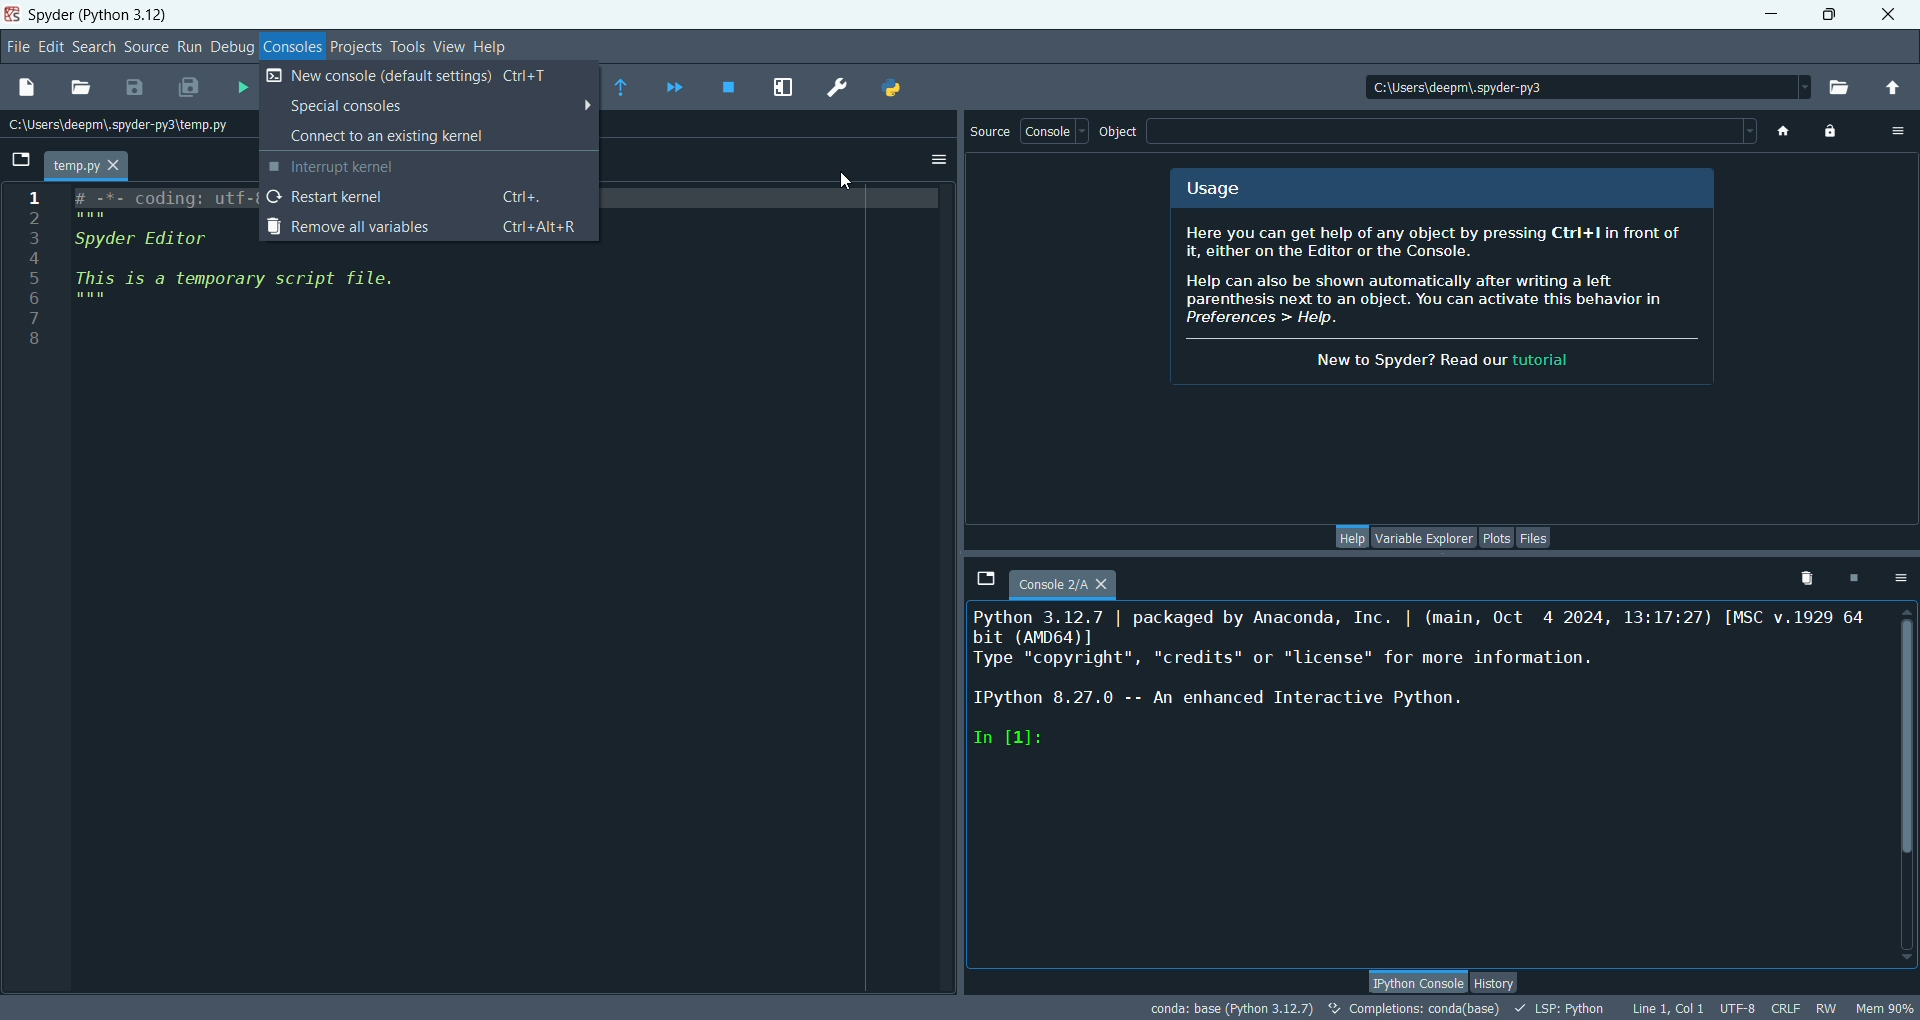  What do you see at coordinates (438, 106) in the screenshot?
I see `special consoles` at bounding box center [438, 106].